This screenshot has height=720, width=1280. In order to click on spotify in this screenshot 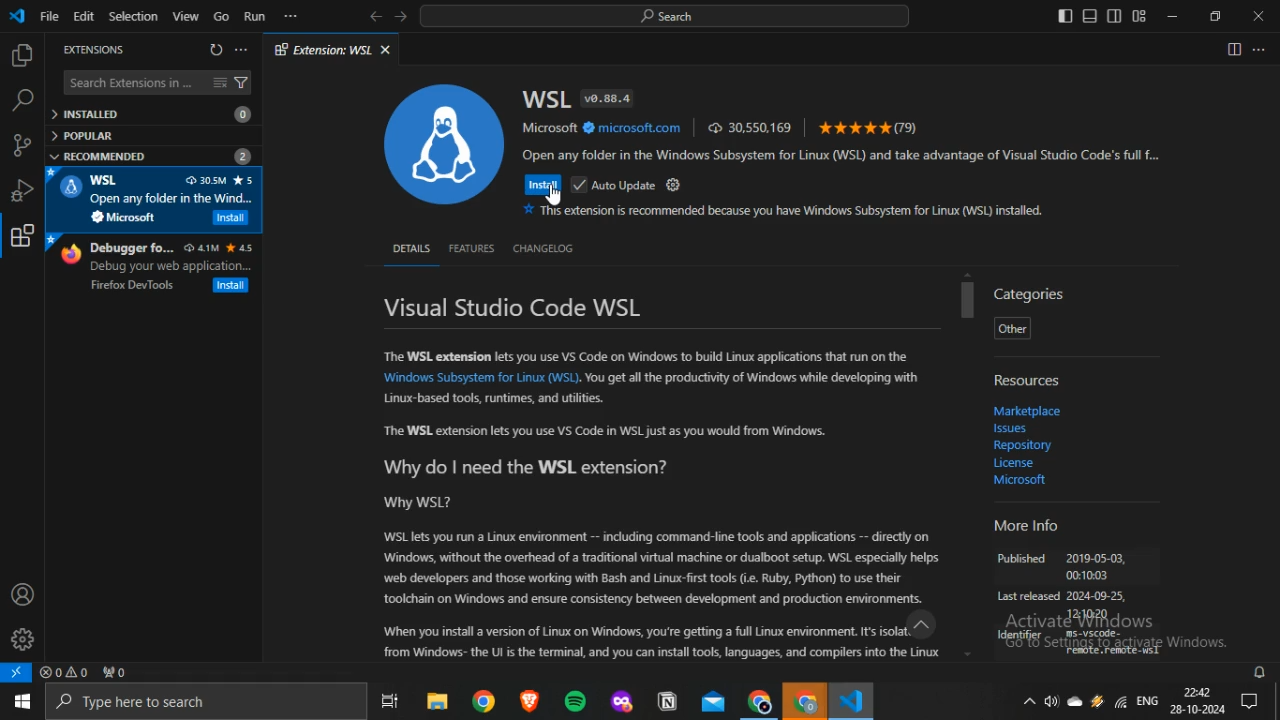, I will do `click(576, 701)`.